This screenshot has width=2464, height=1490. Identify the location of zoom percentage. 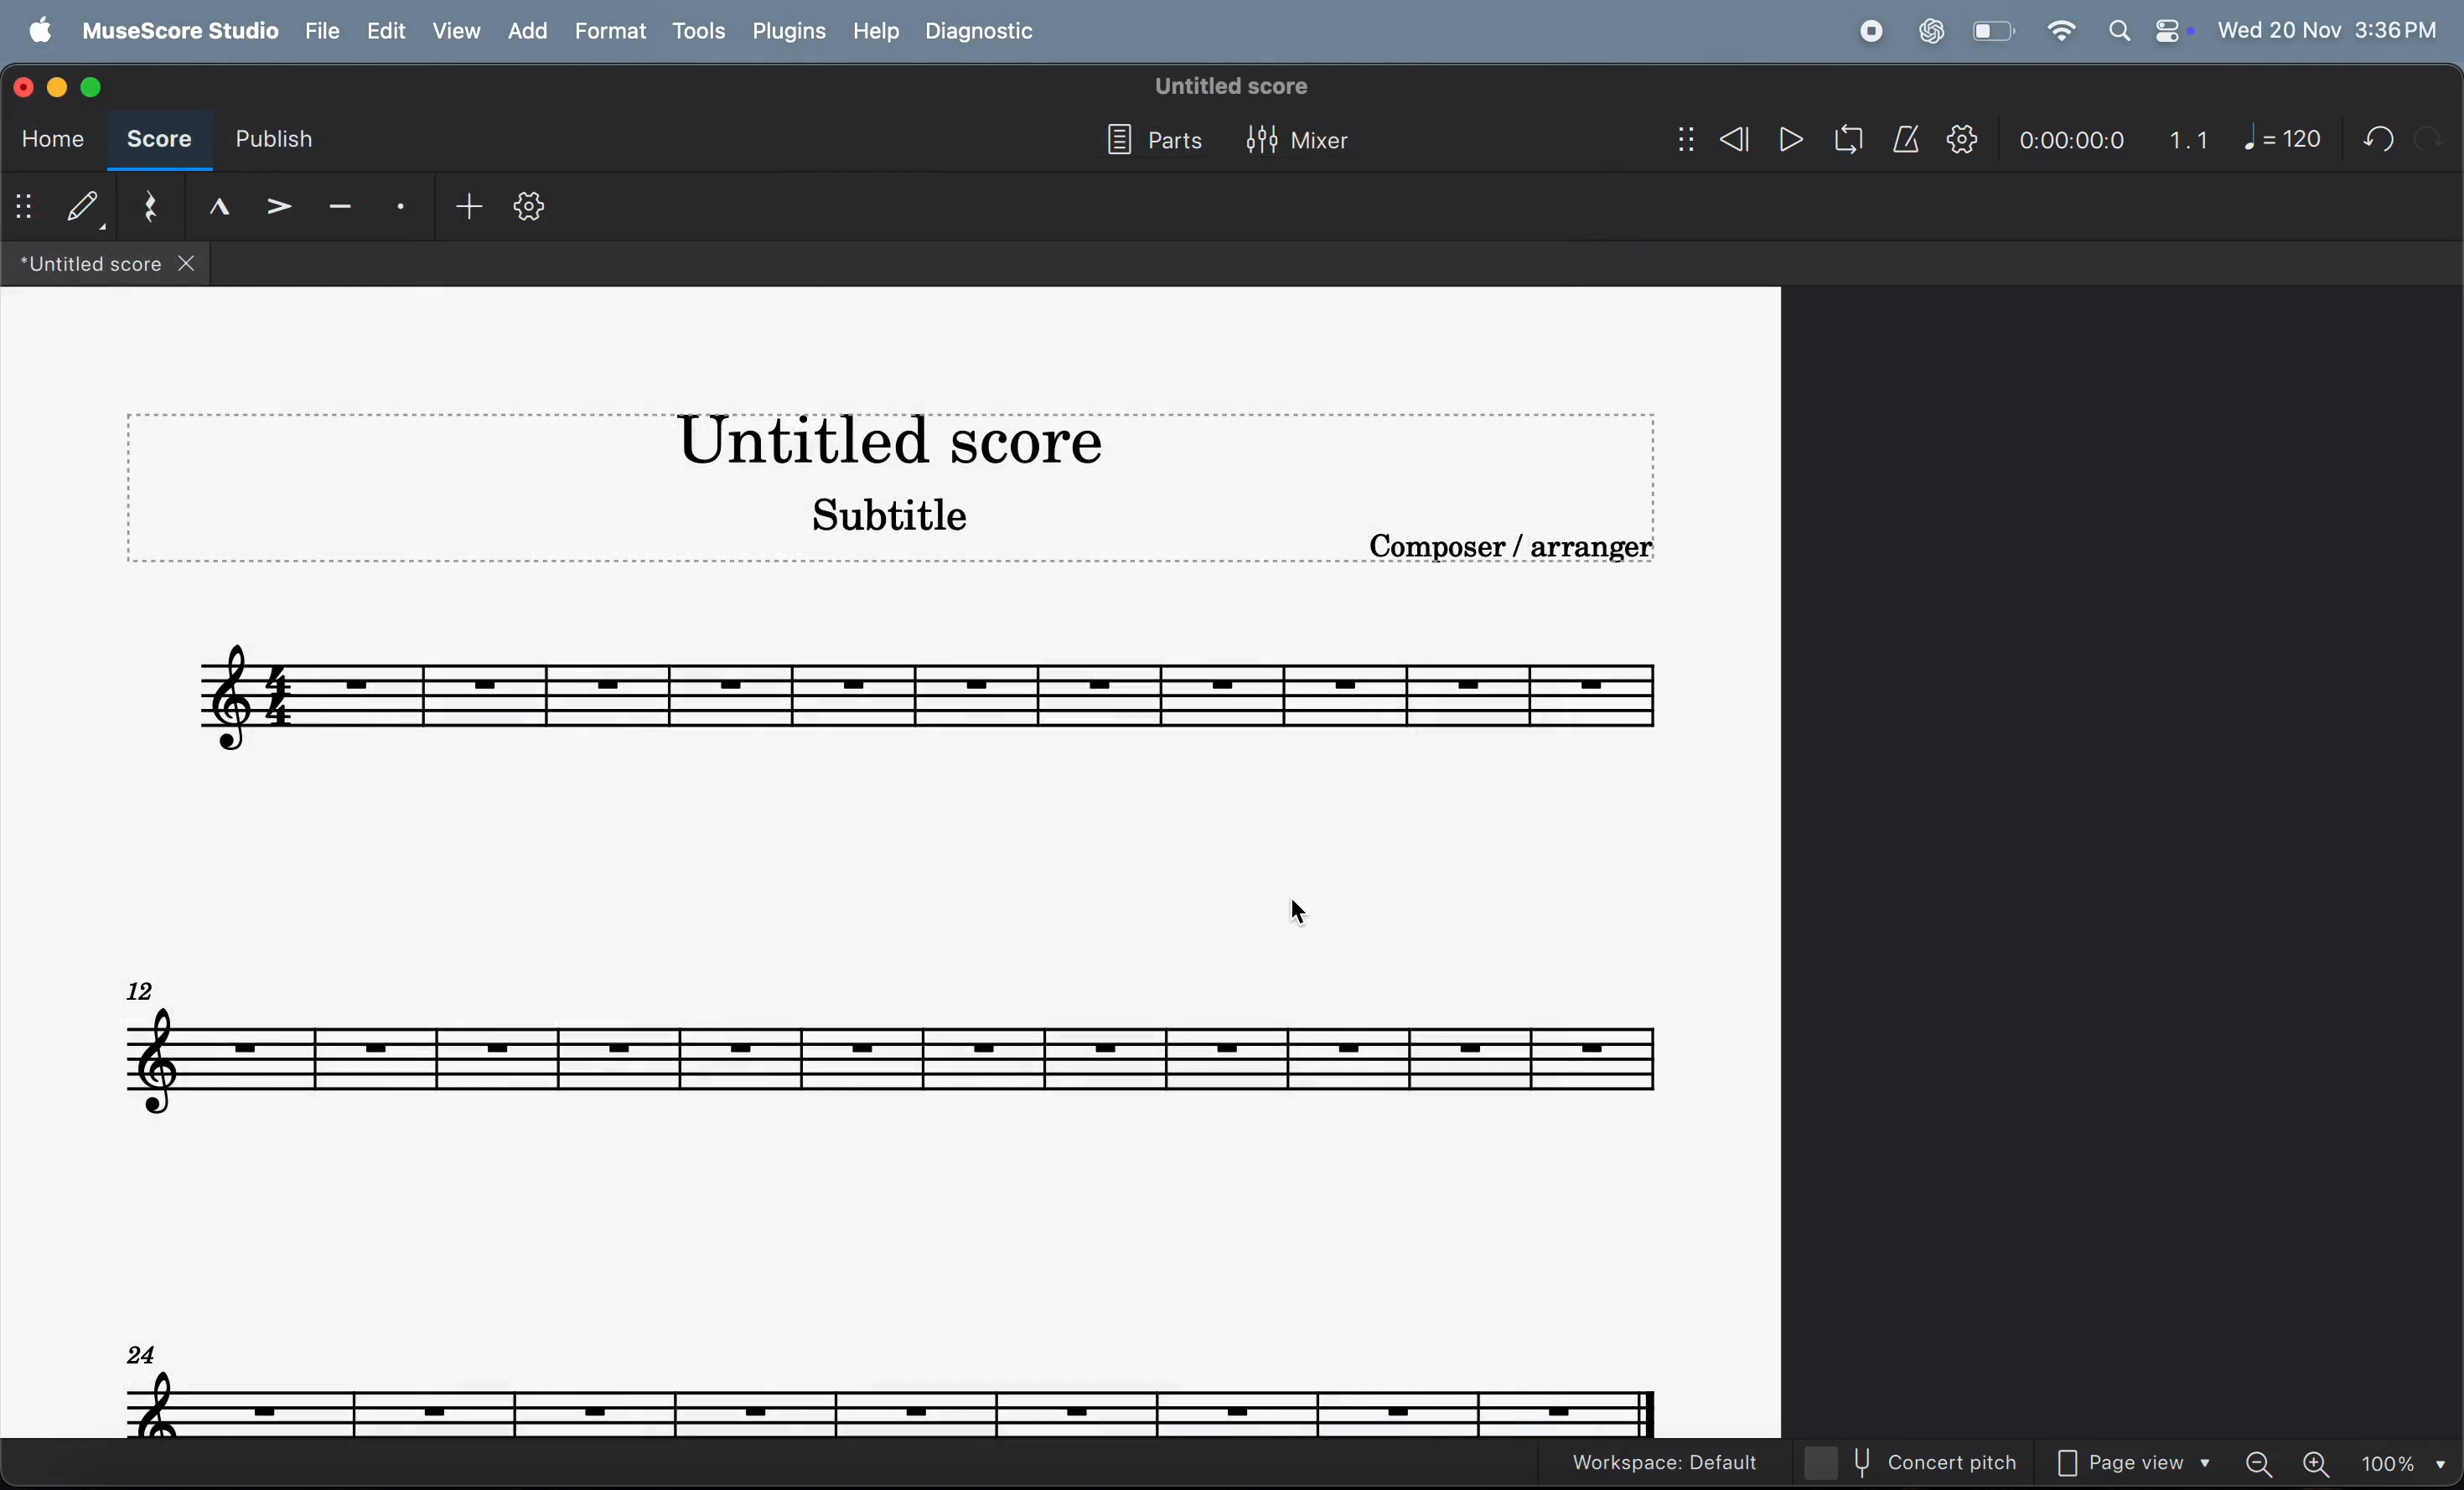
(2401, 1463).